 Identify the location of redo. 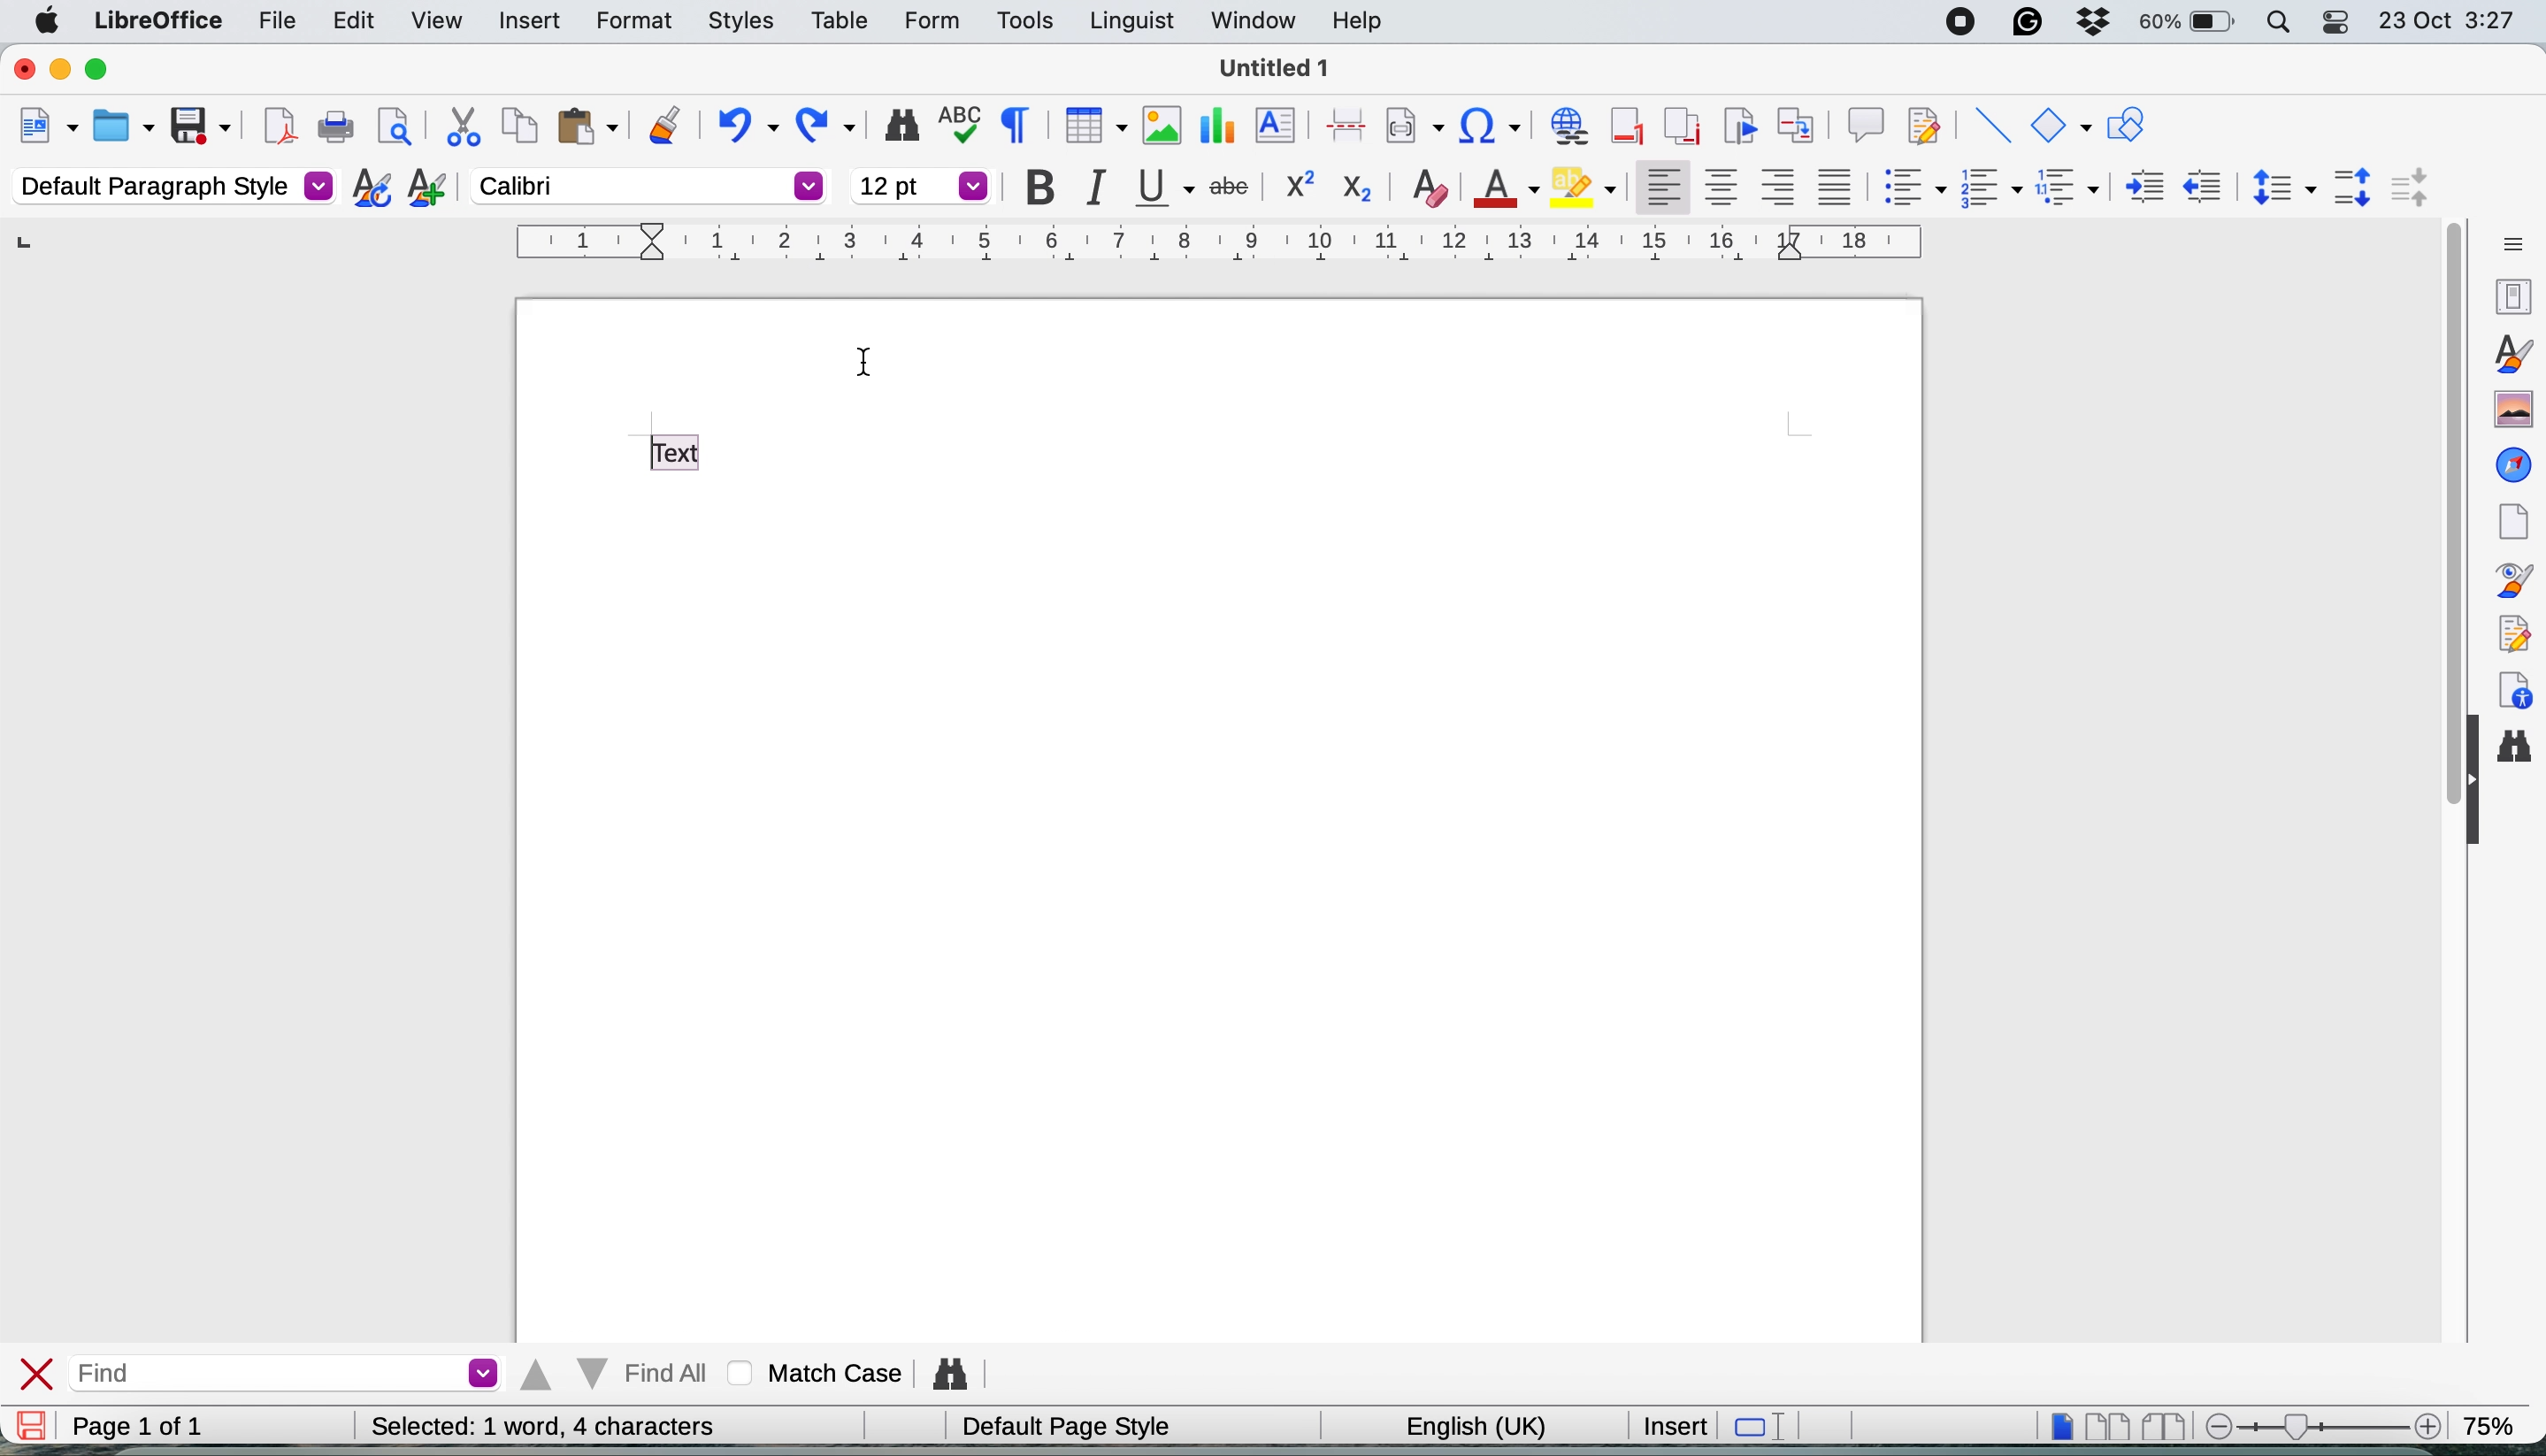
(832, 126).